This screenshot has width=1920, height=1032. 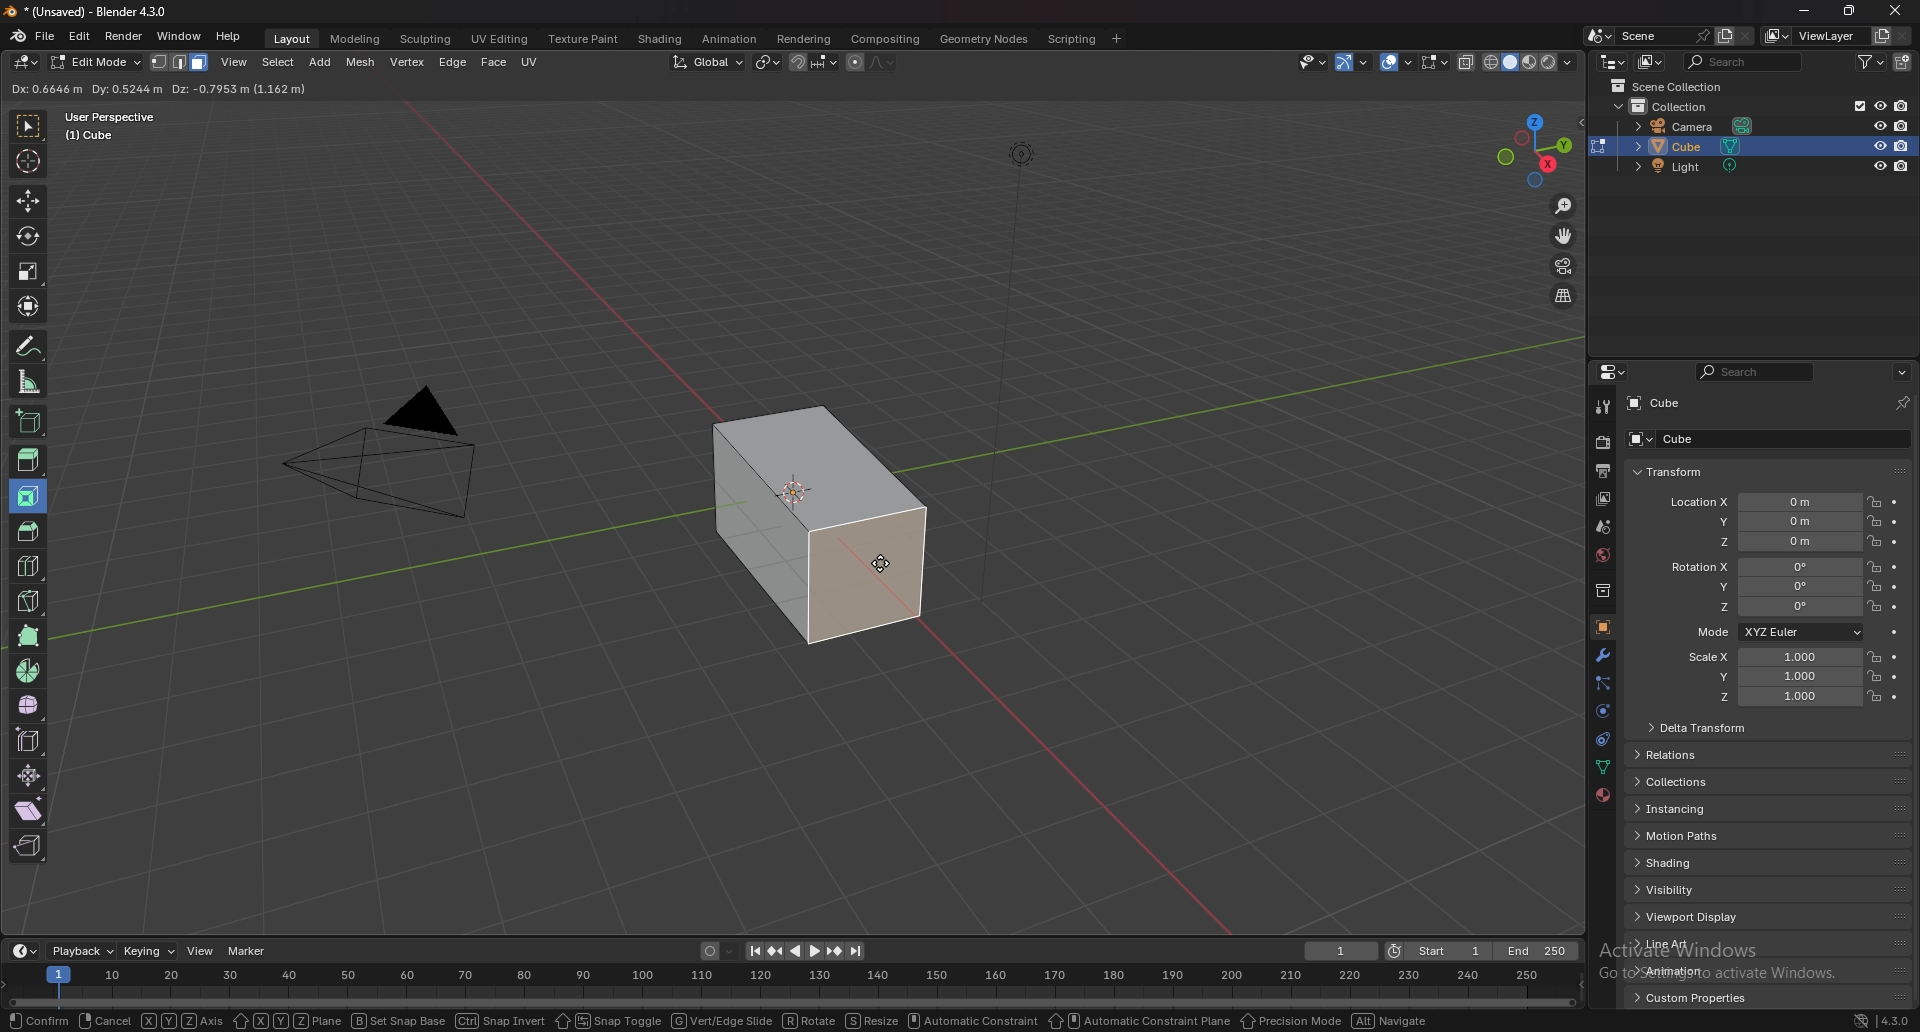 What do you see at coordinates (1879, 123) in the screenshot?
I see `hide in viewport` at bounding box center [1879, 123].